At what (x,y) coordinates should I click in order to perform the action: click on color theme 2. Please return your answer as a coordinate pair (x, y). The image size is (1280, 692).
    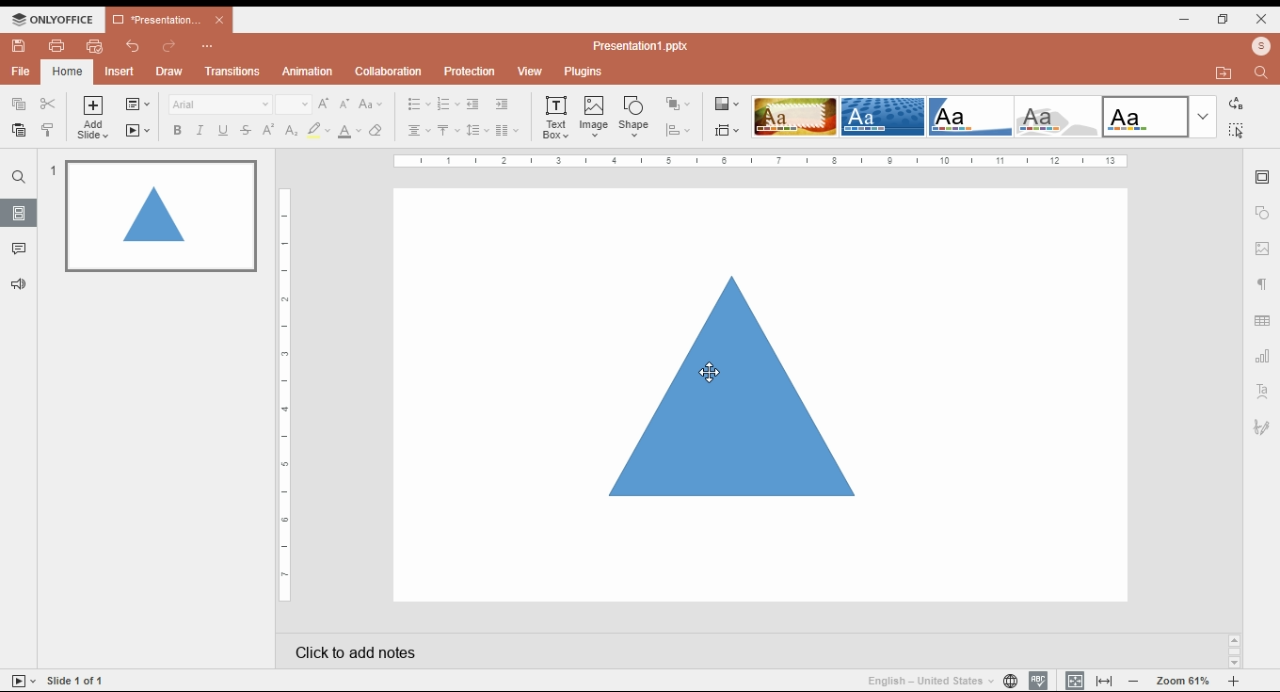
    Looking at the image, I should click on (881, 116).